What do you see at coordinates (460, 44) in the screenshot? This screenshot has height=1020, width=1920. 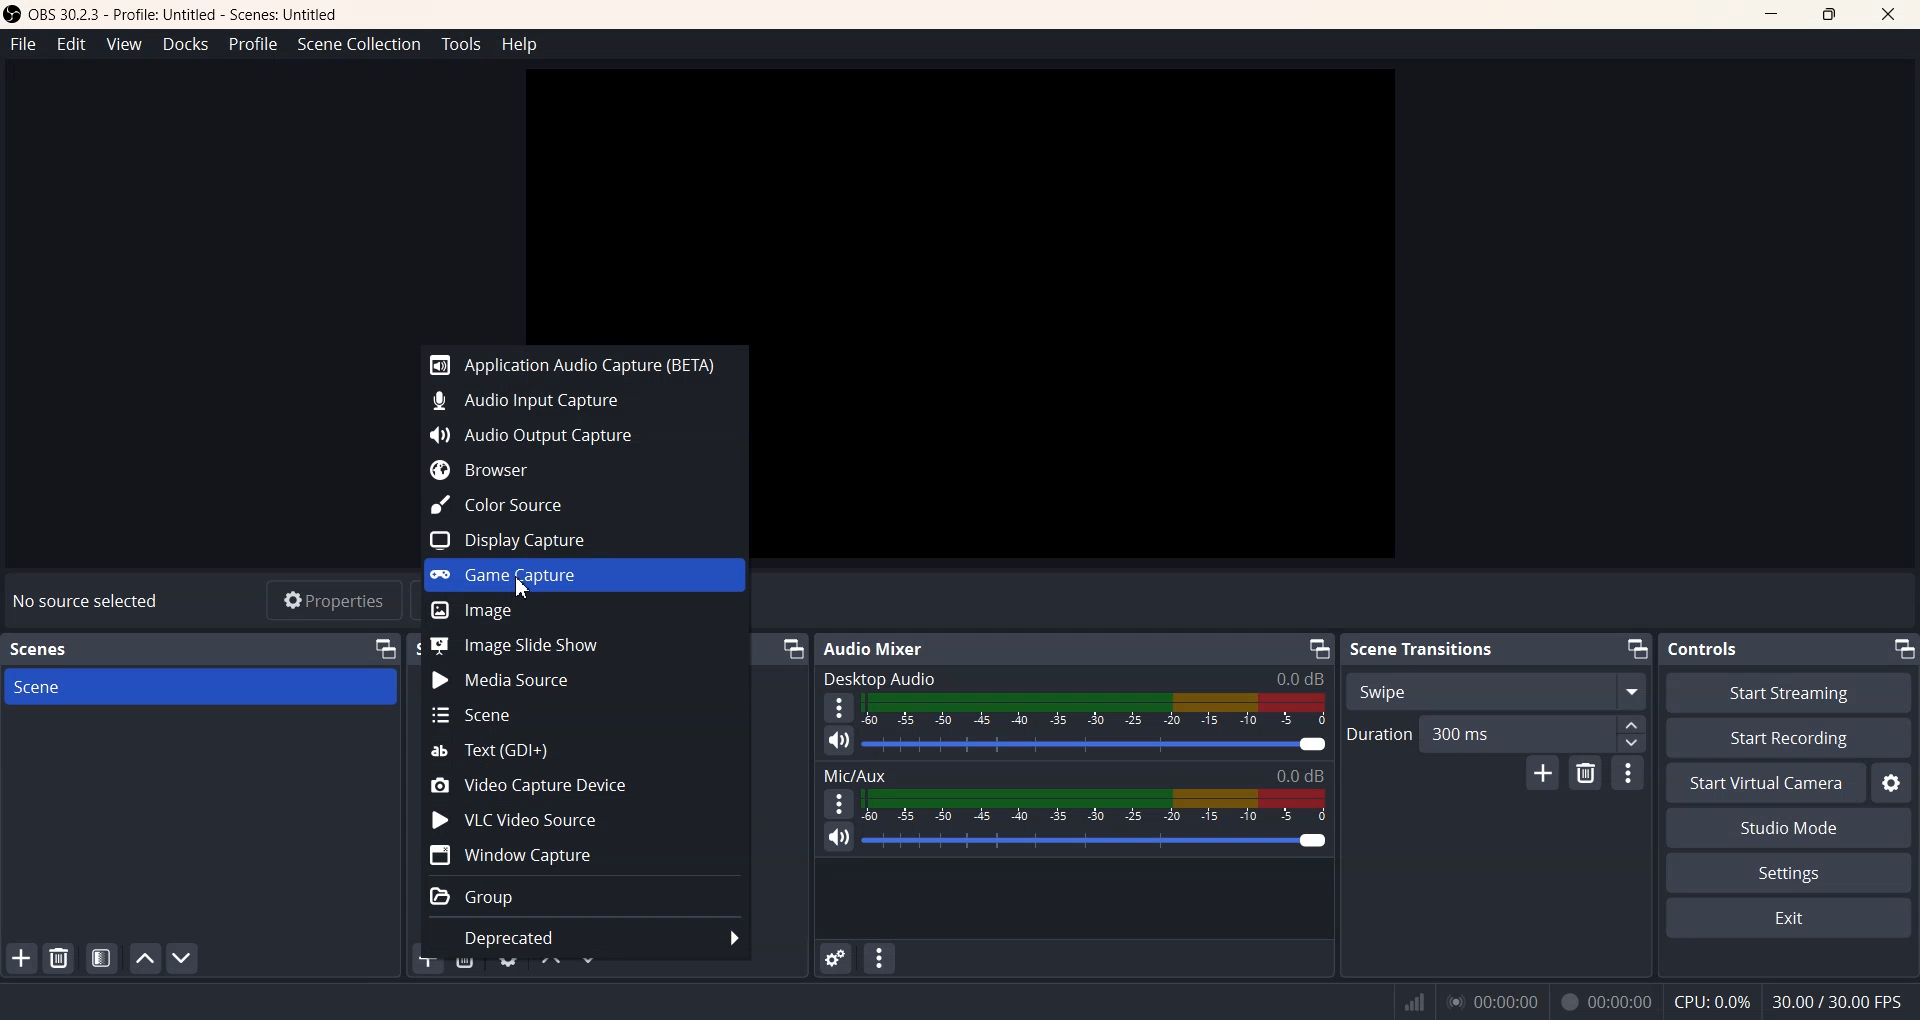 I see `Tools` at bounding box center [460, 44].